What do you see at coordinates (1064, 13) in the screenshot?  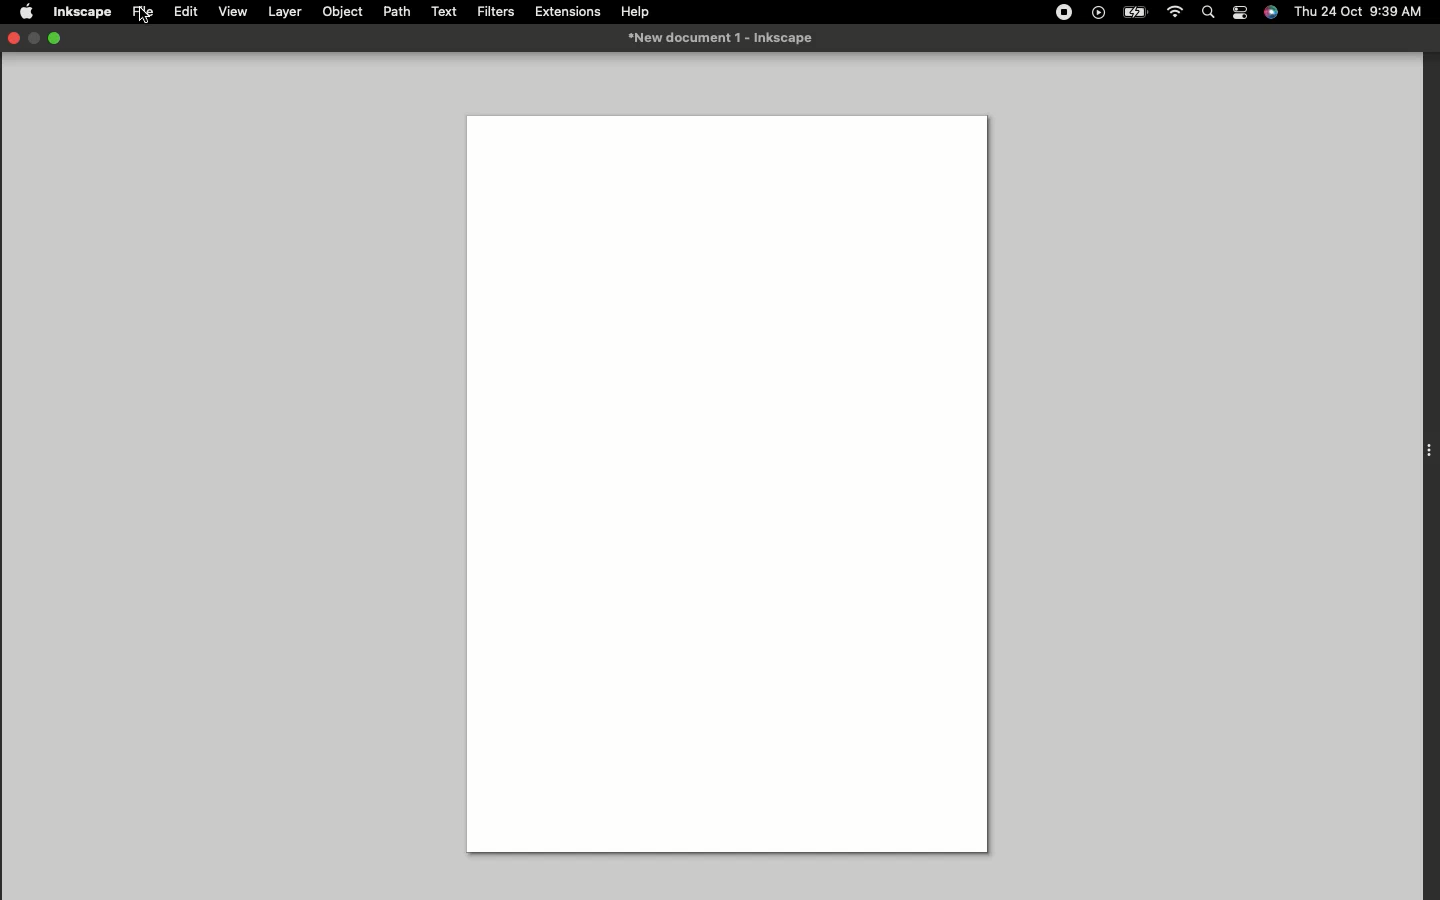 I see `Record` at bounding box center [1064, 13].